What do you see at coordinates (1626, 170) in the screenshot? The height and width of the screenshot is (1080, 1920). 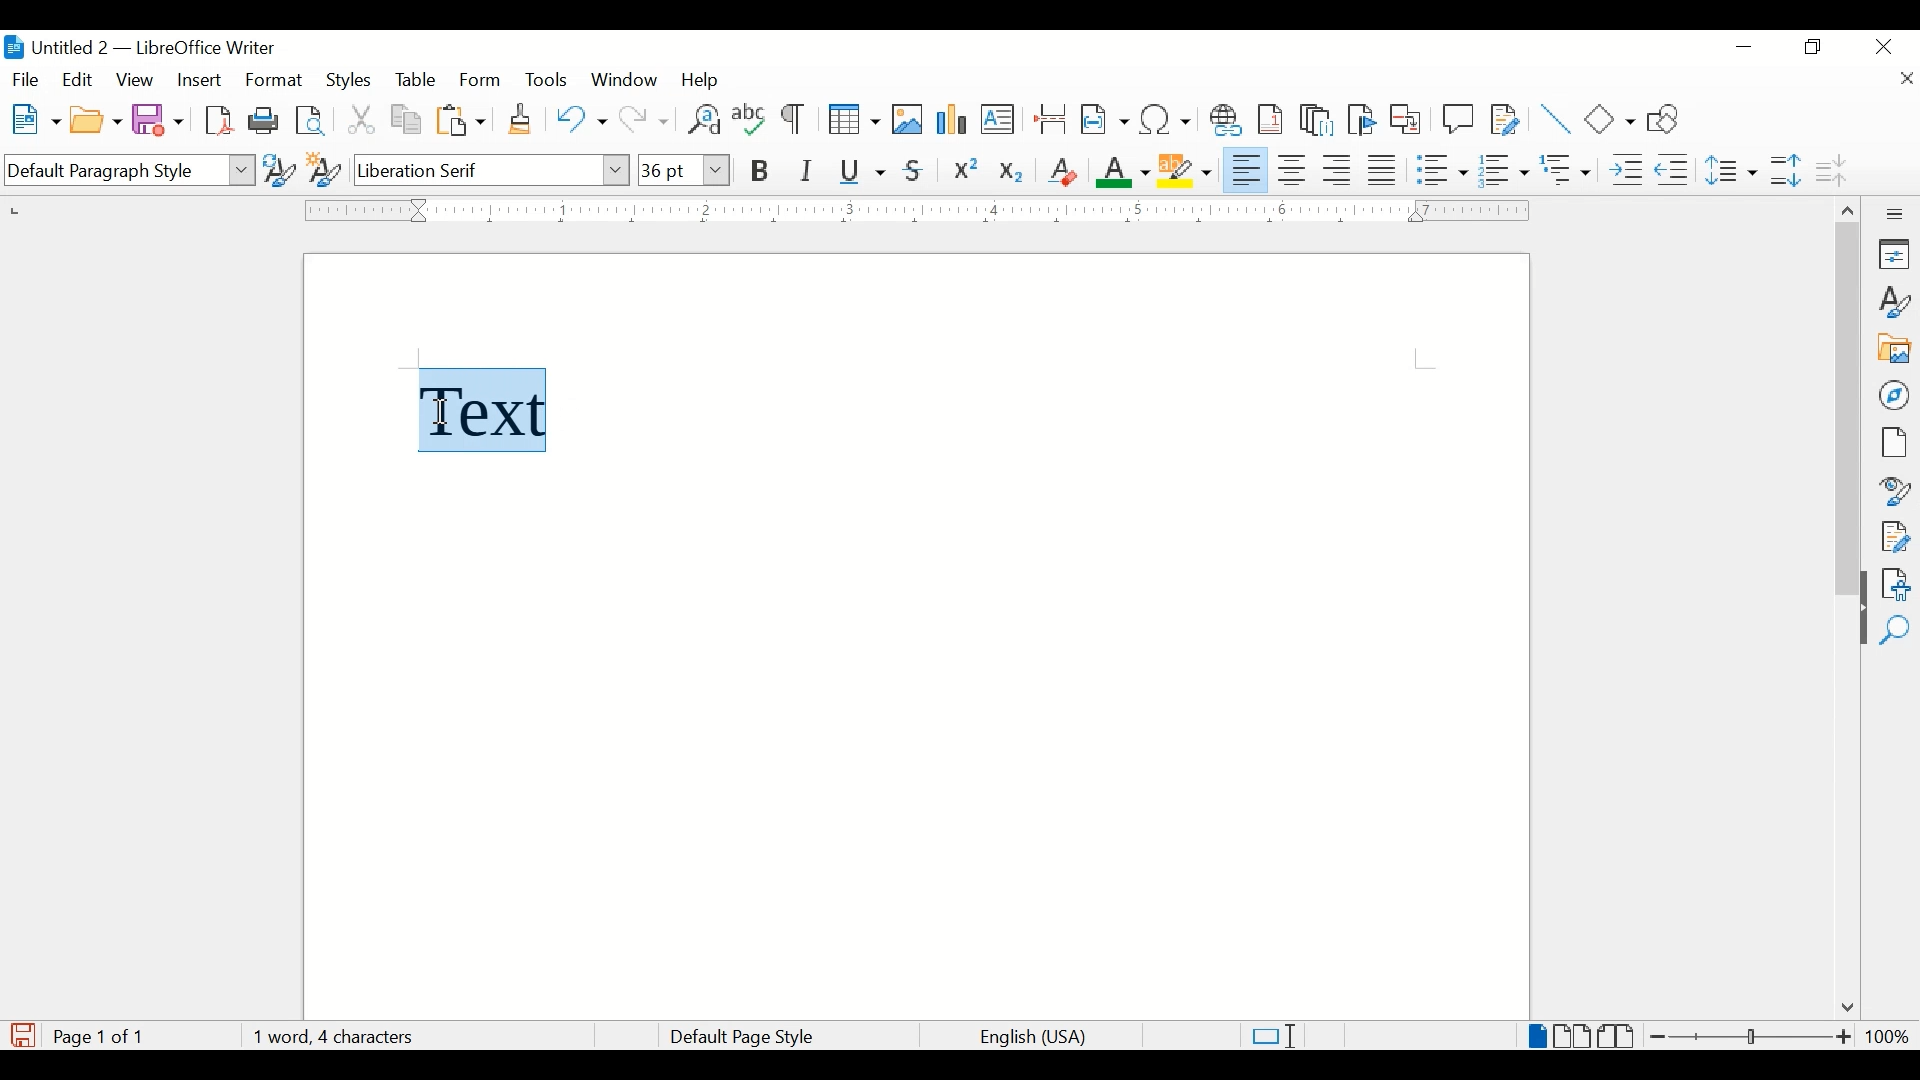 I see `increase indent` at bounding box center [1626, 170].